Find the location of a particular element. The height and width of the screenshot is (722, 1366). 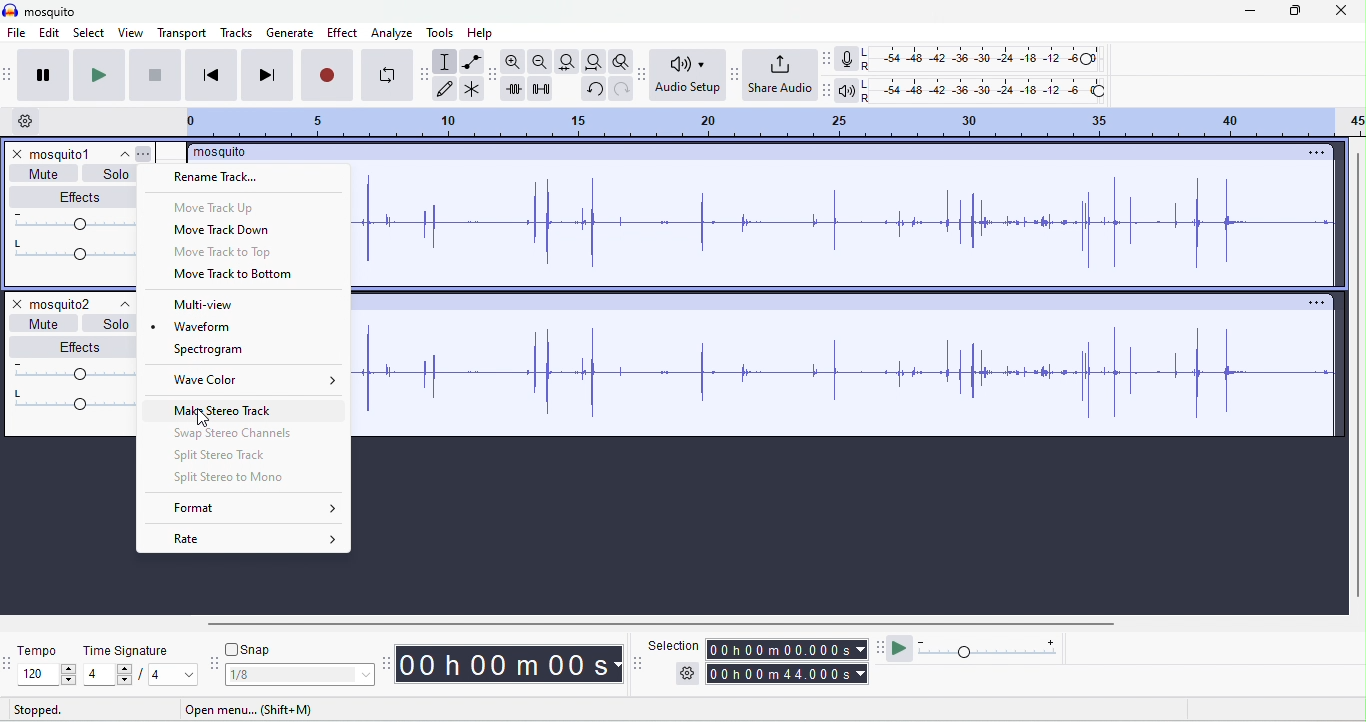

options is located at coordinates (144, 154).